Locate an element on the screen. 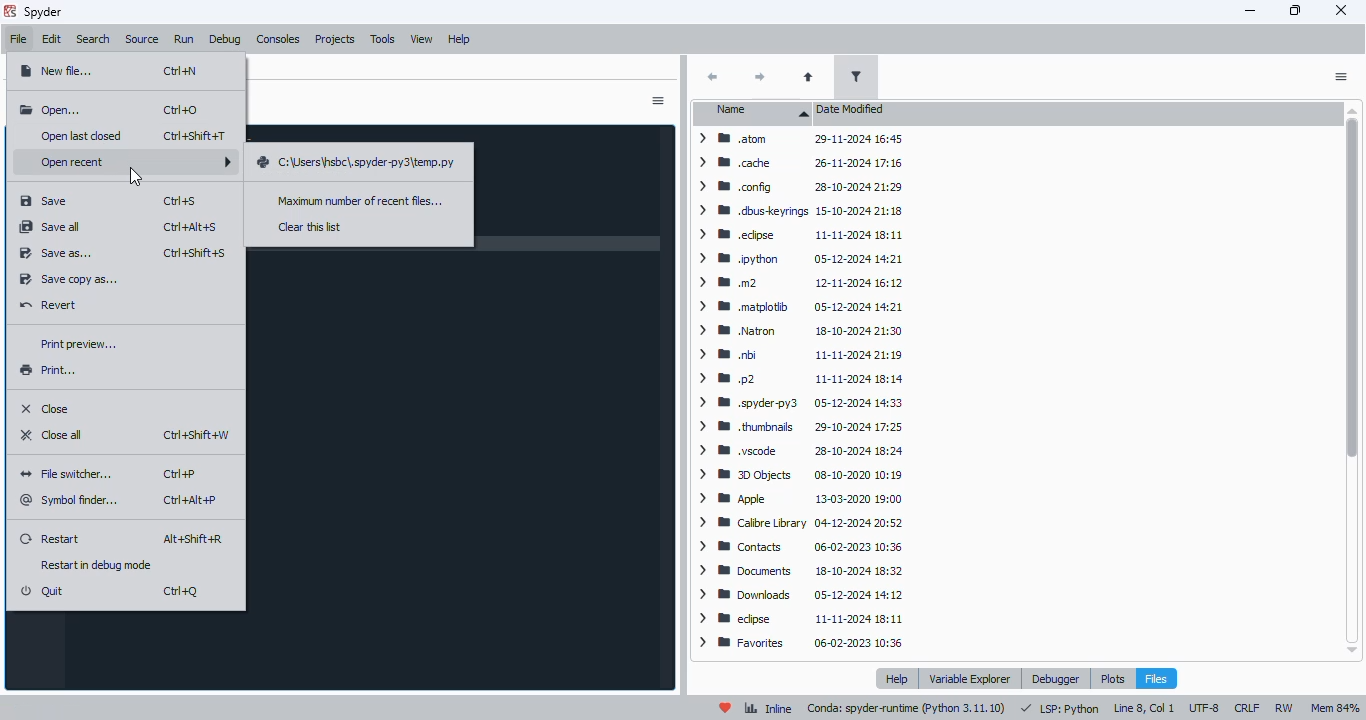  revert is located at coordinates (49, 304).